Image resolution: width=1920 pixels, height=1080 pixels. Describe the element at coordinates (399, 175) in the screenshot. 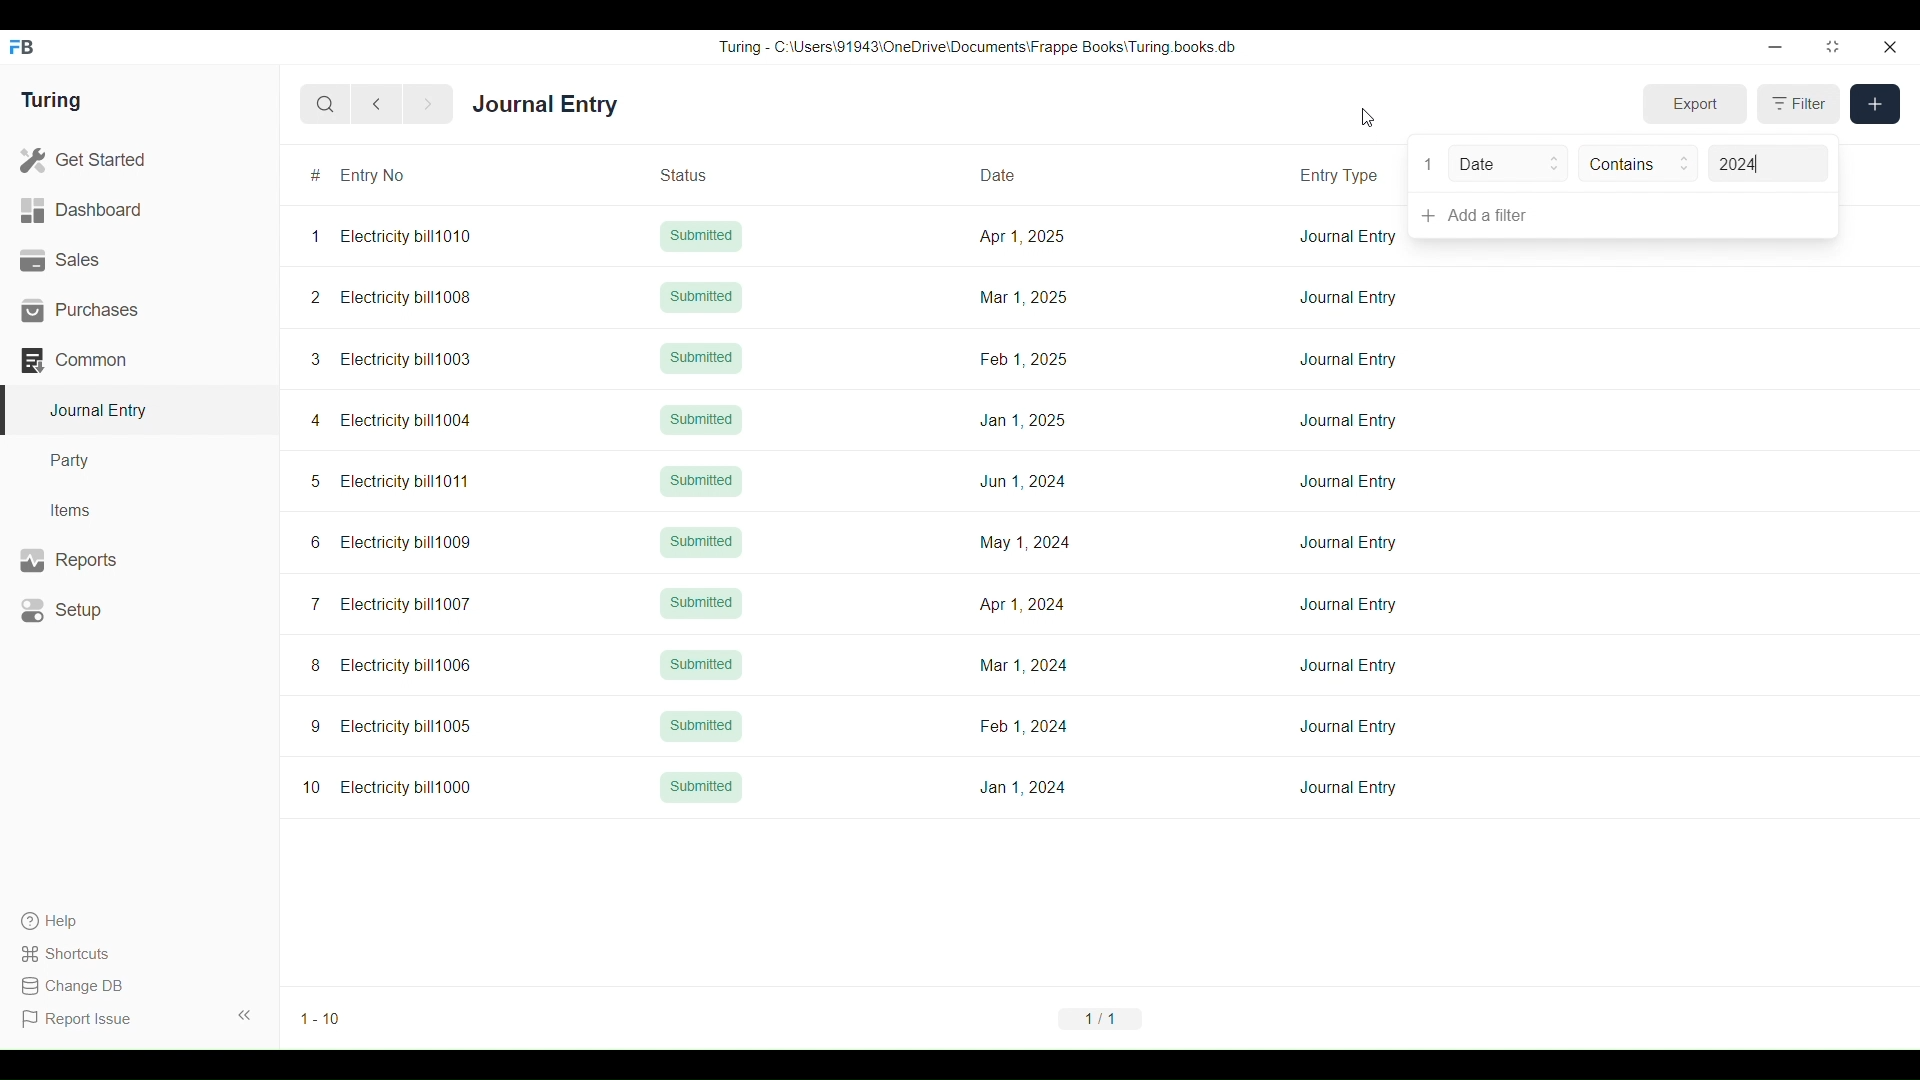

I see `# Entry No` at that location.